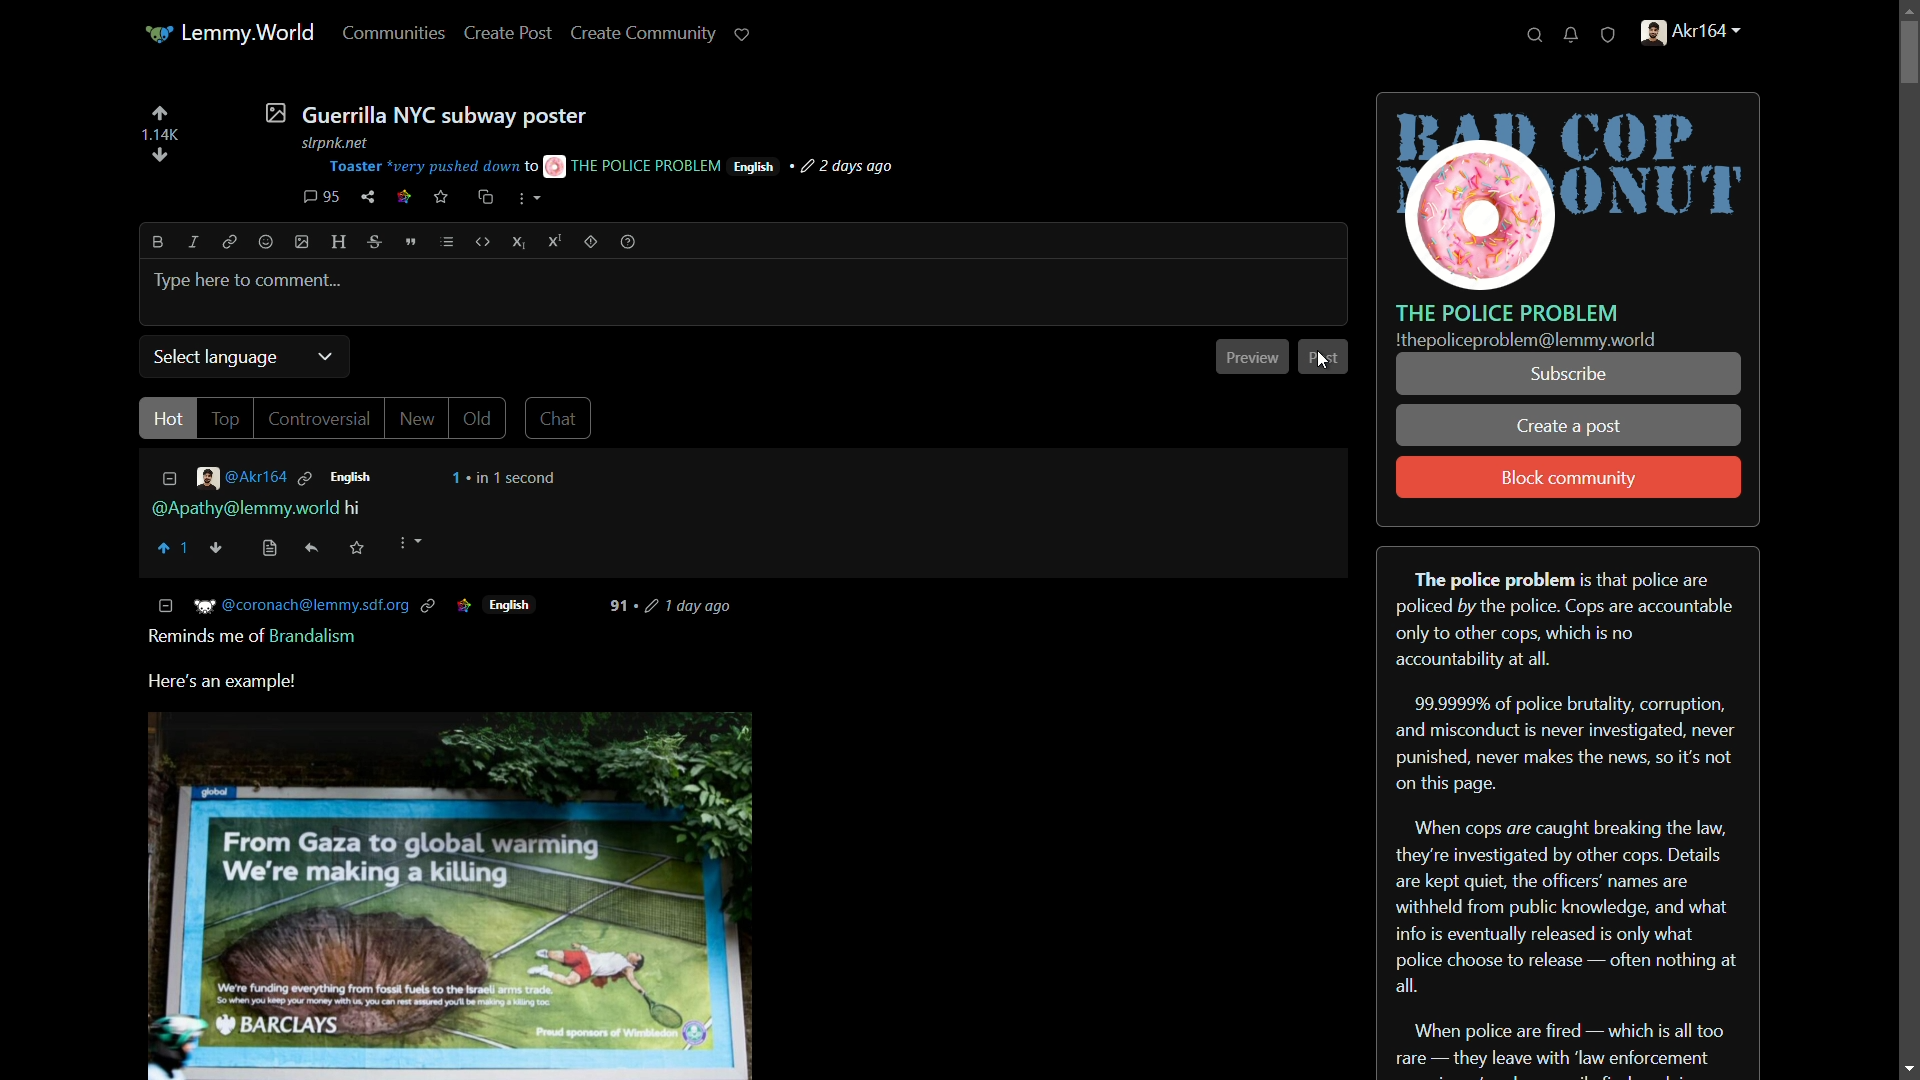  Describe the element at coordinates (628, 242) in the screenshot. I see `help` at that location.